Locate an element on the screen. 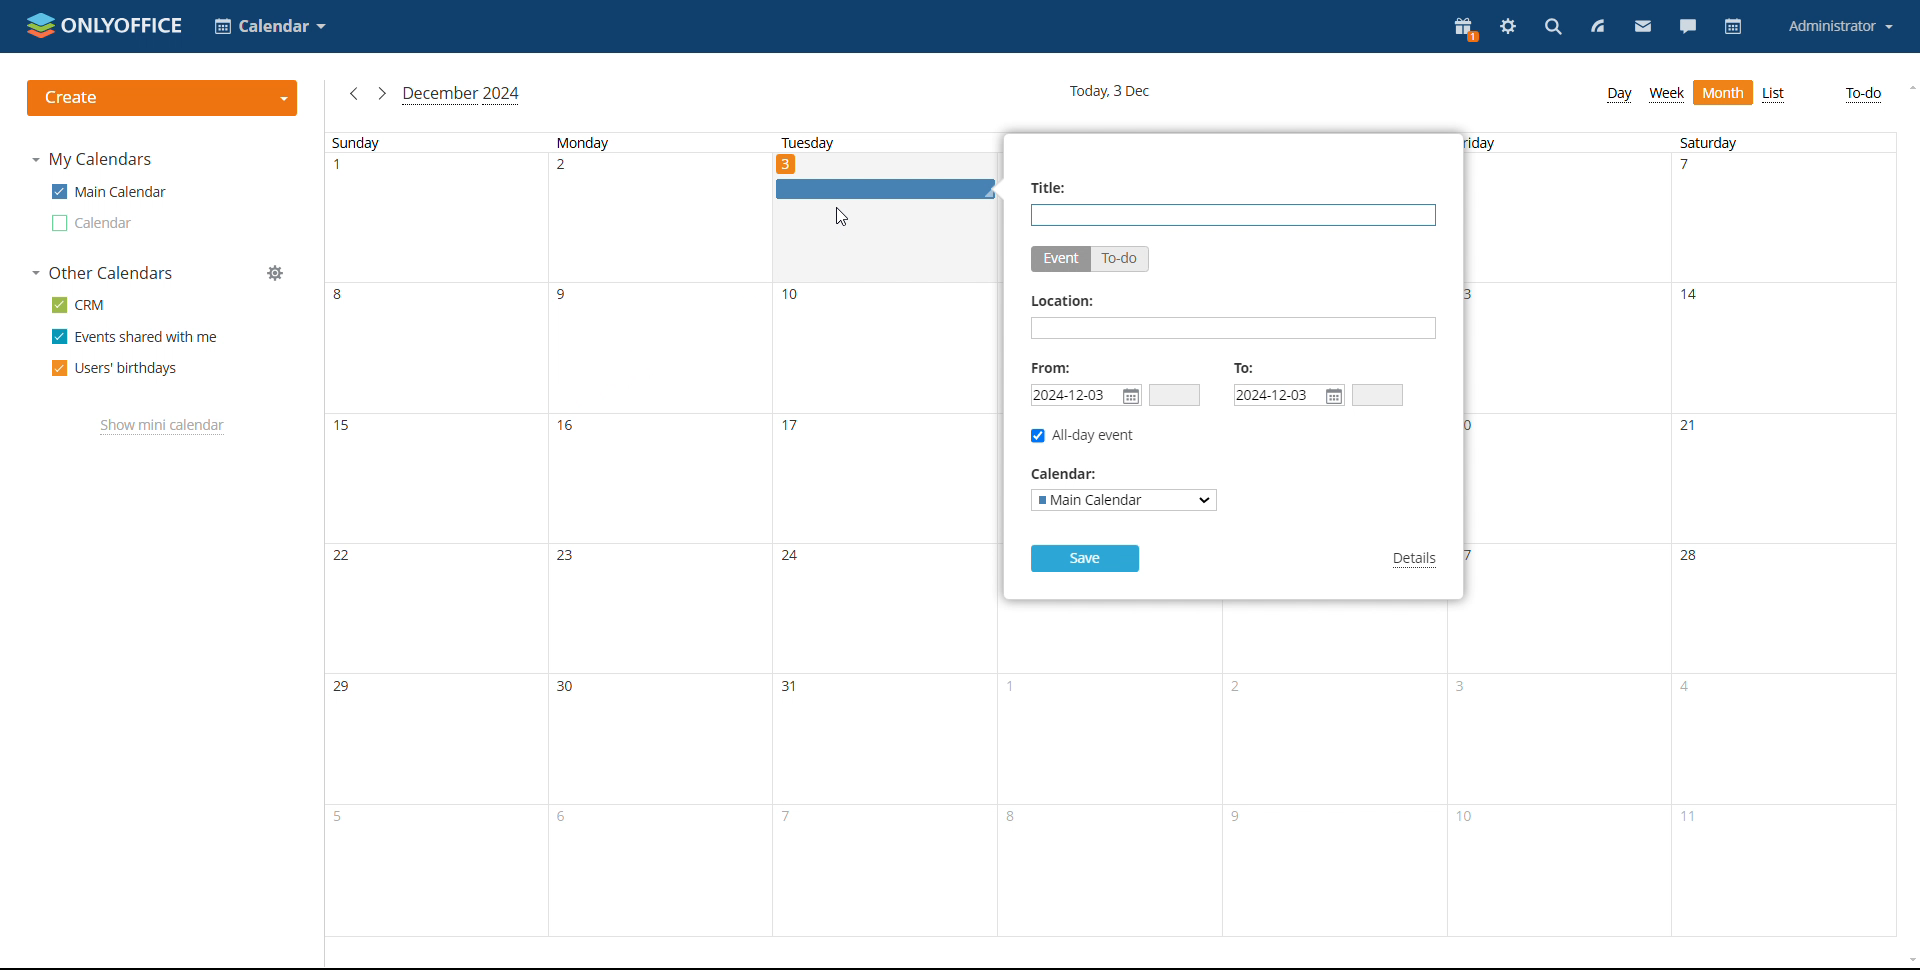 The height and width of the screenshot is (970, 1920). week view is located at coordinates (1667, 94).